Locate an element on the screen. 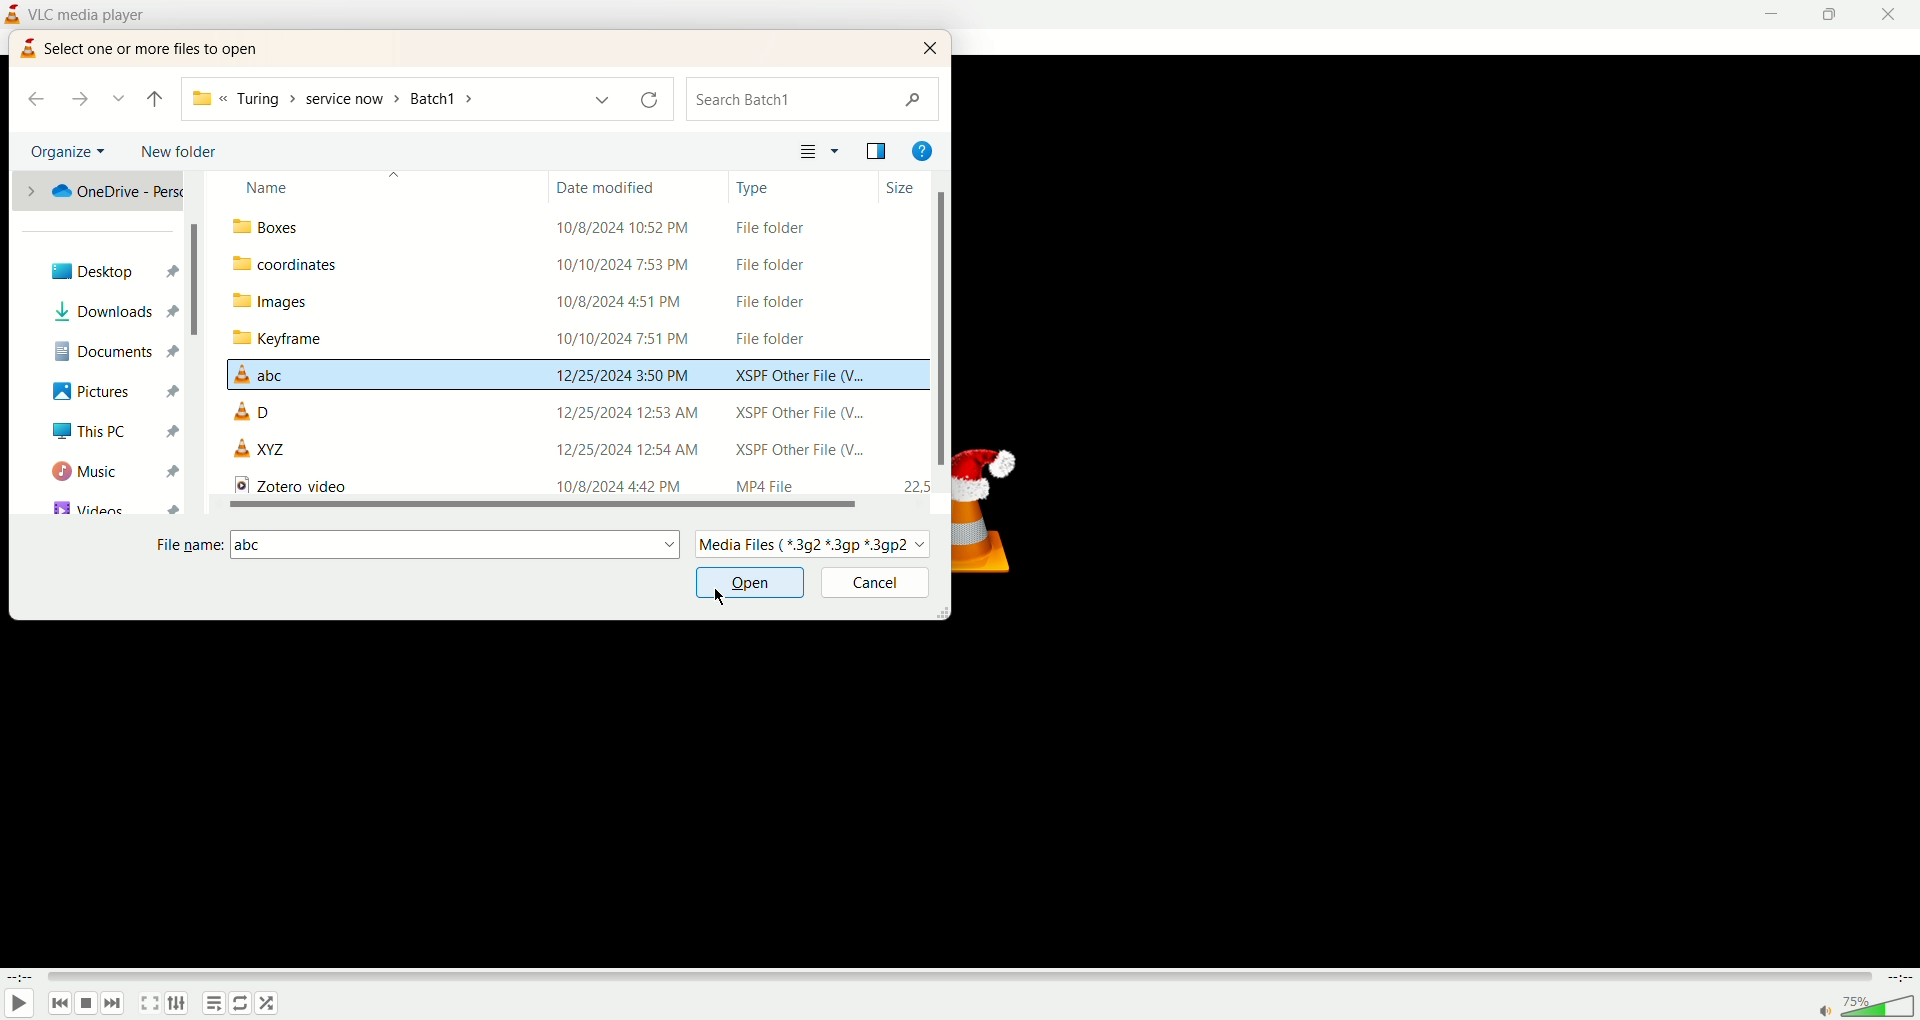 This screenshot has height=1020, width=1920. vlc media player is located at coordinates (92, 15).